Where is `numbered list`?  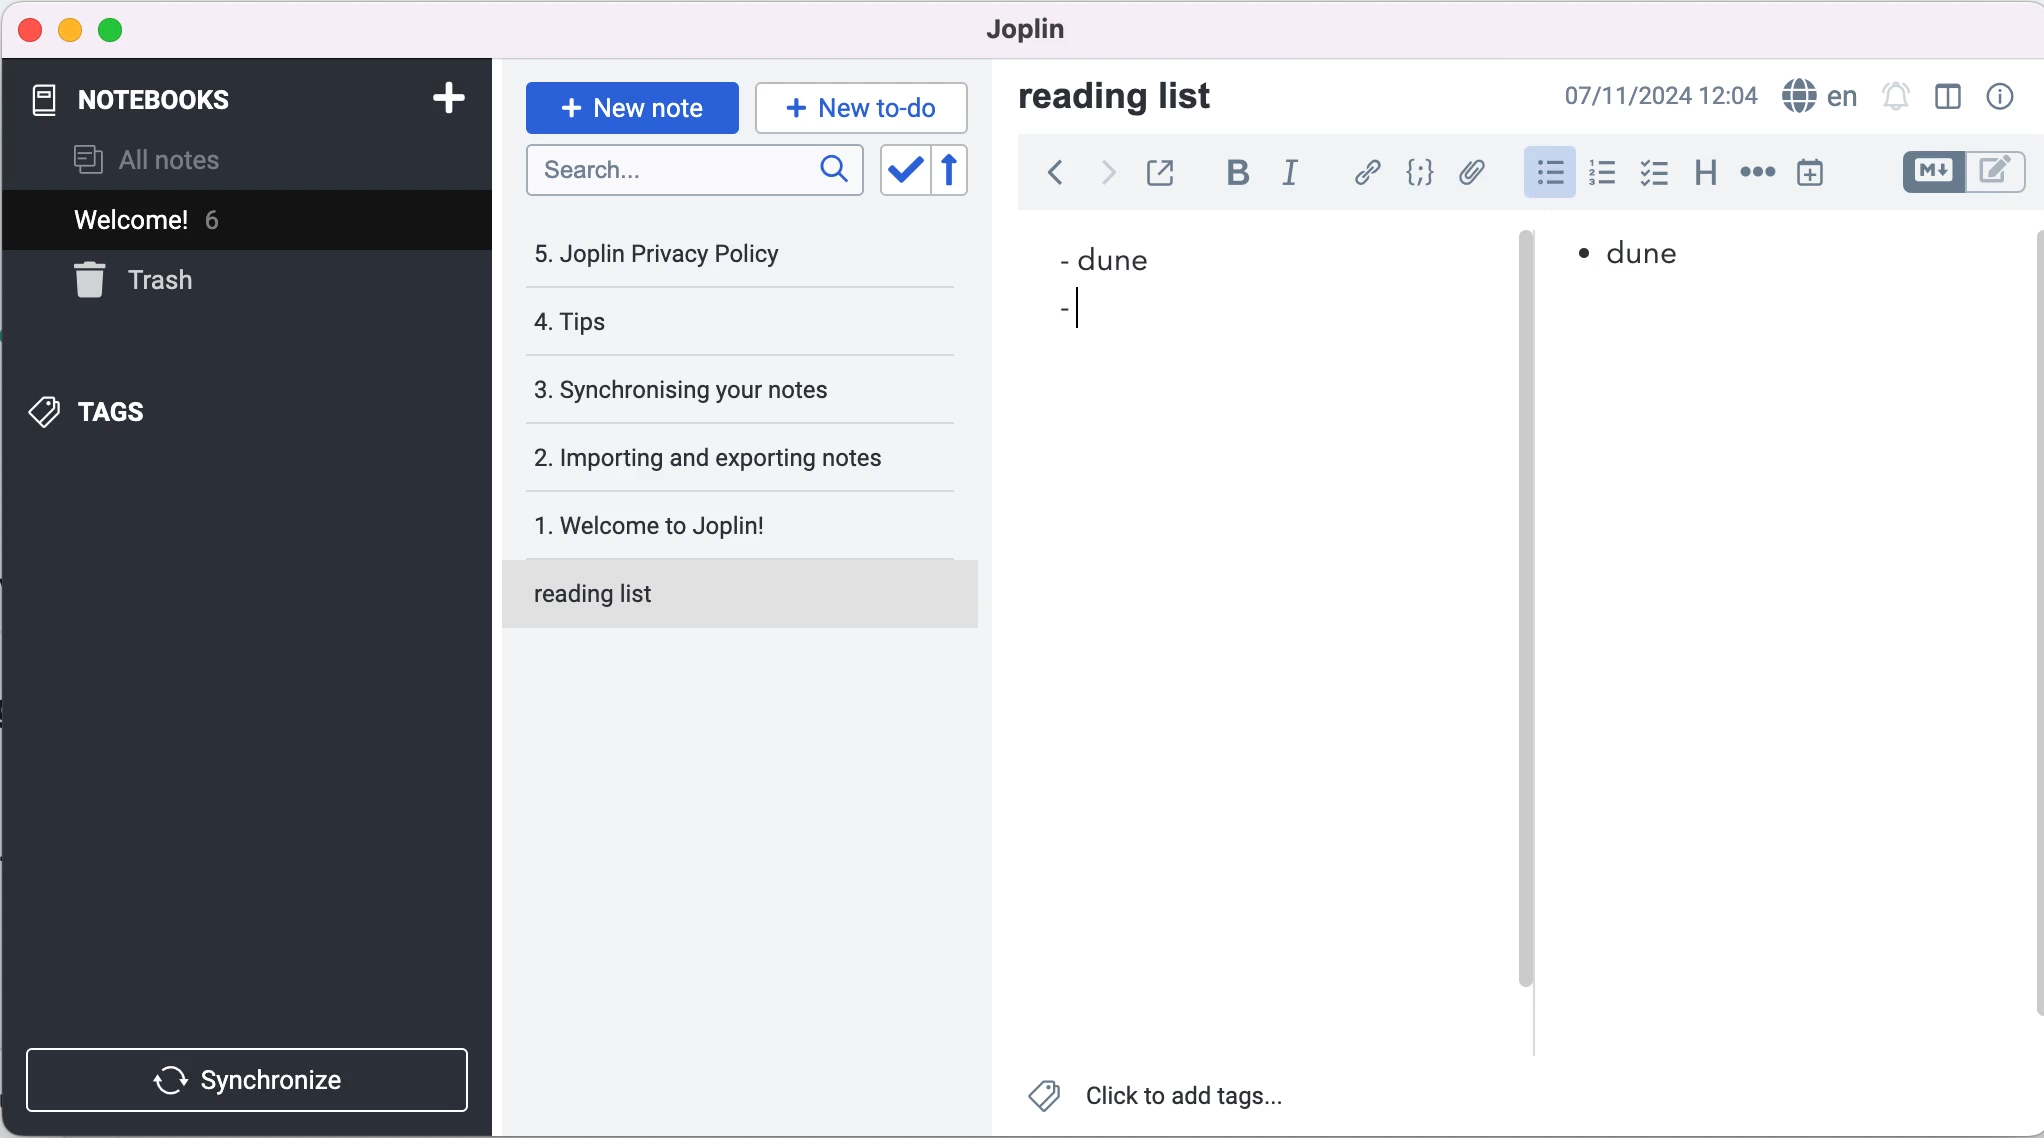
numbered list is located at coordinates (1603, 176).